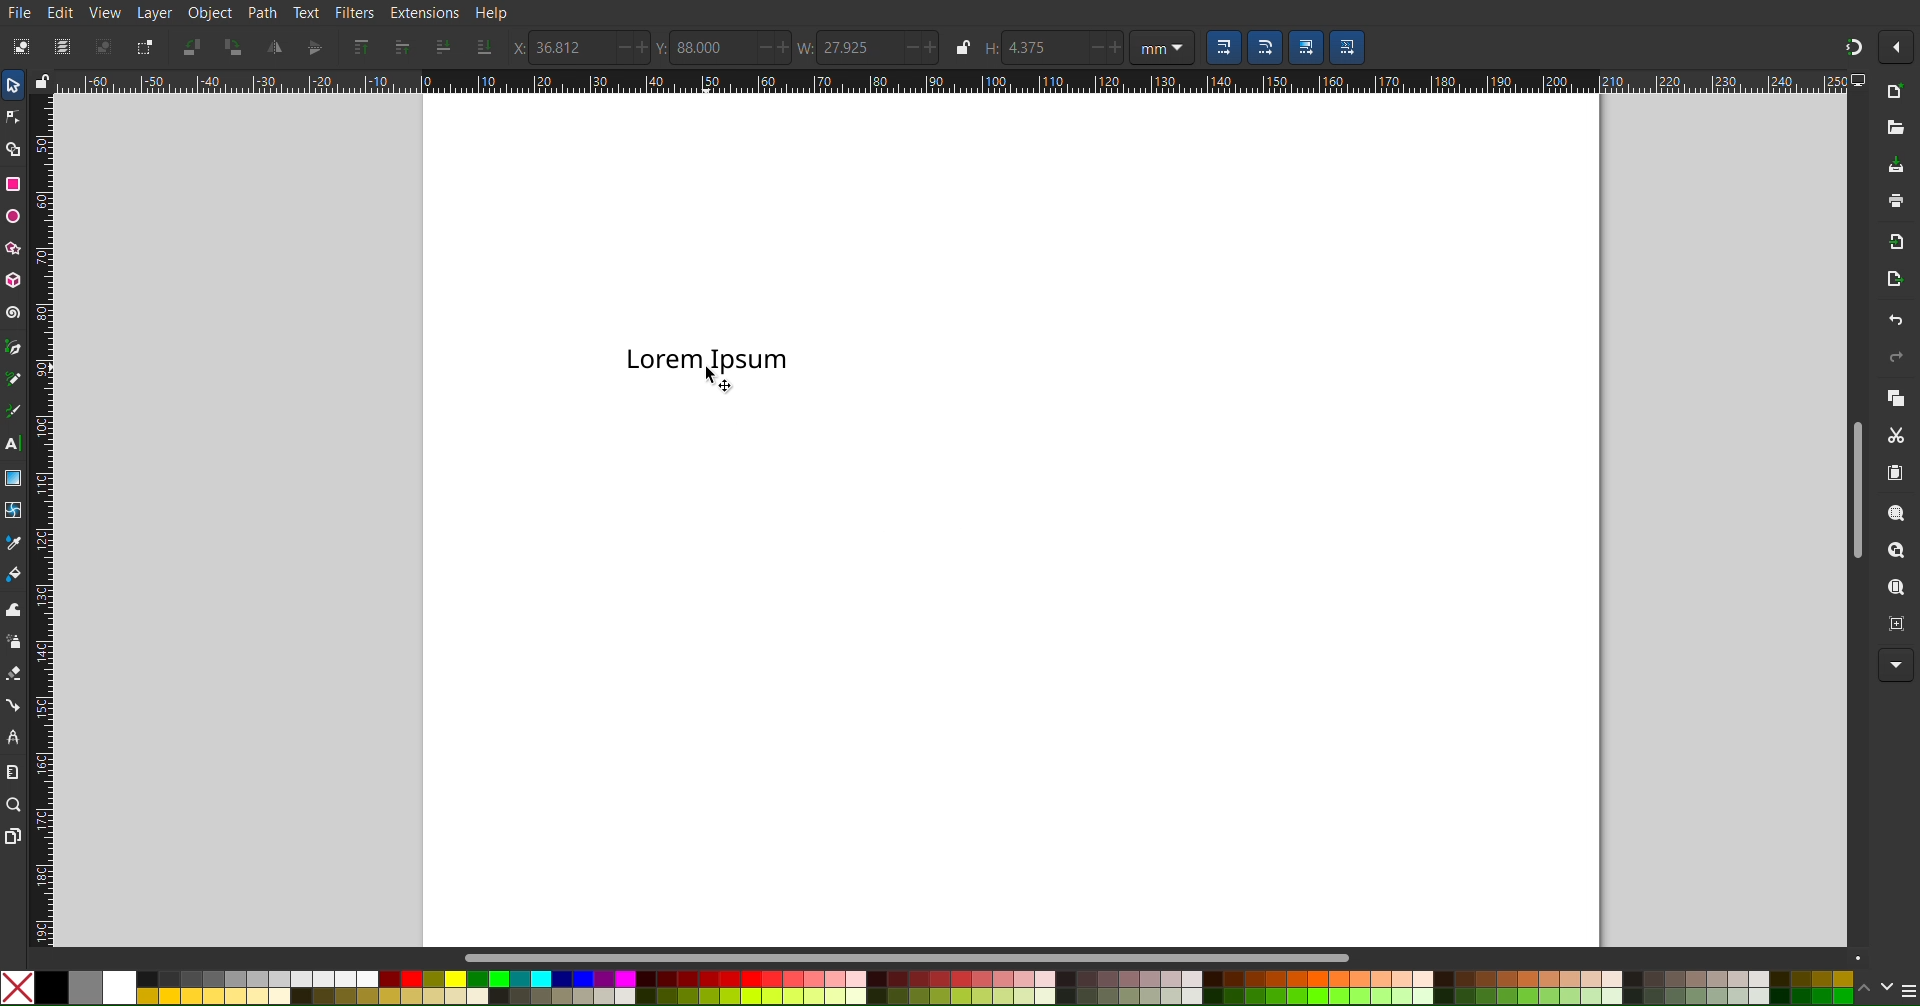  What do you see at coordinates (570, 47) in the screenshot?
I see `36` at bounding box center [570, 47].